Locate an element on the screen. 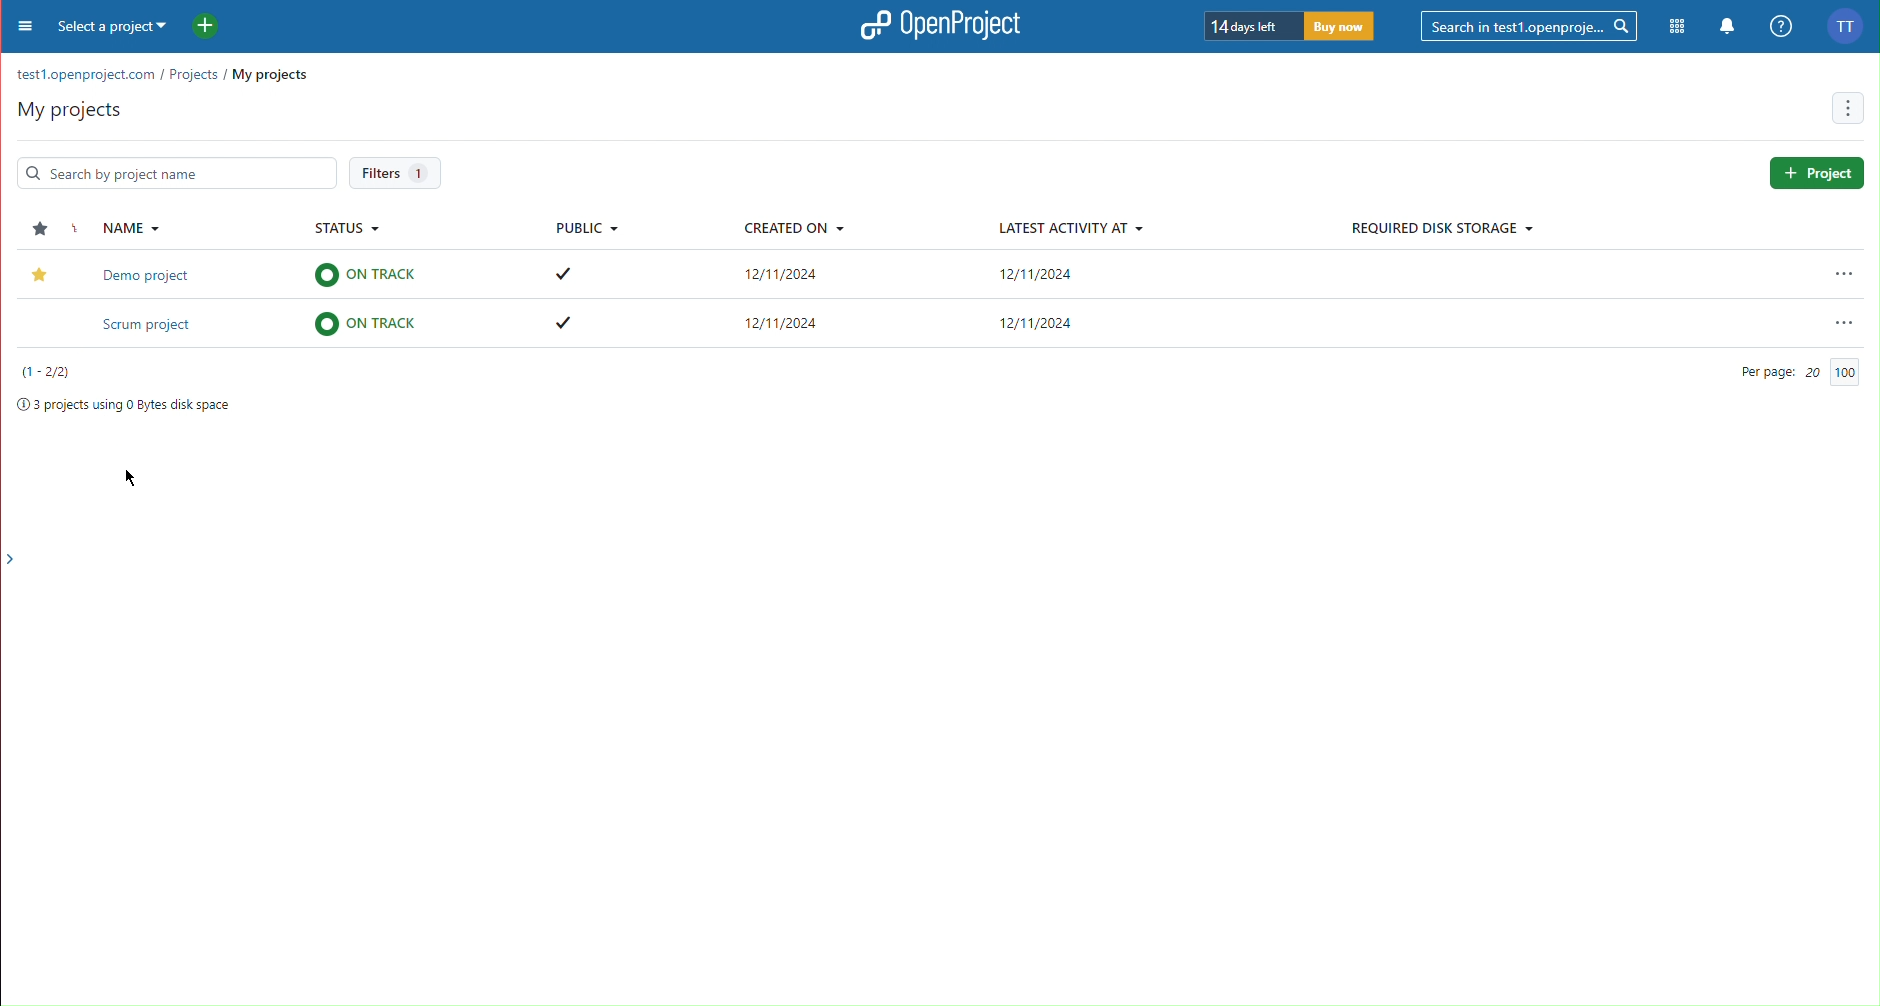 The width and height of the screenshot is (1880, 1006). OpenProject is located at coordinates (944, 26).